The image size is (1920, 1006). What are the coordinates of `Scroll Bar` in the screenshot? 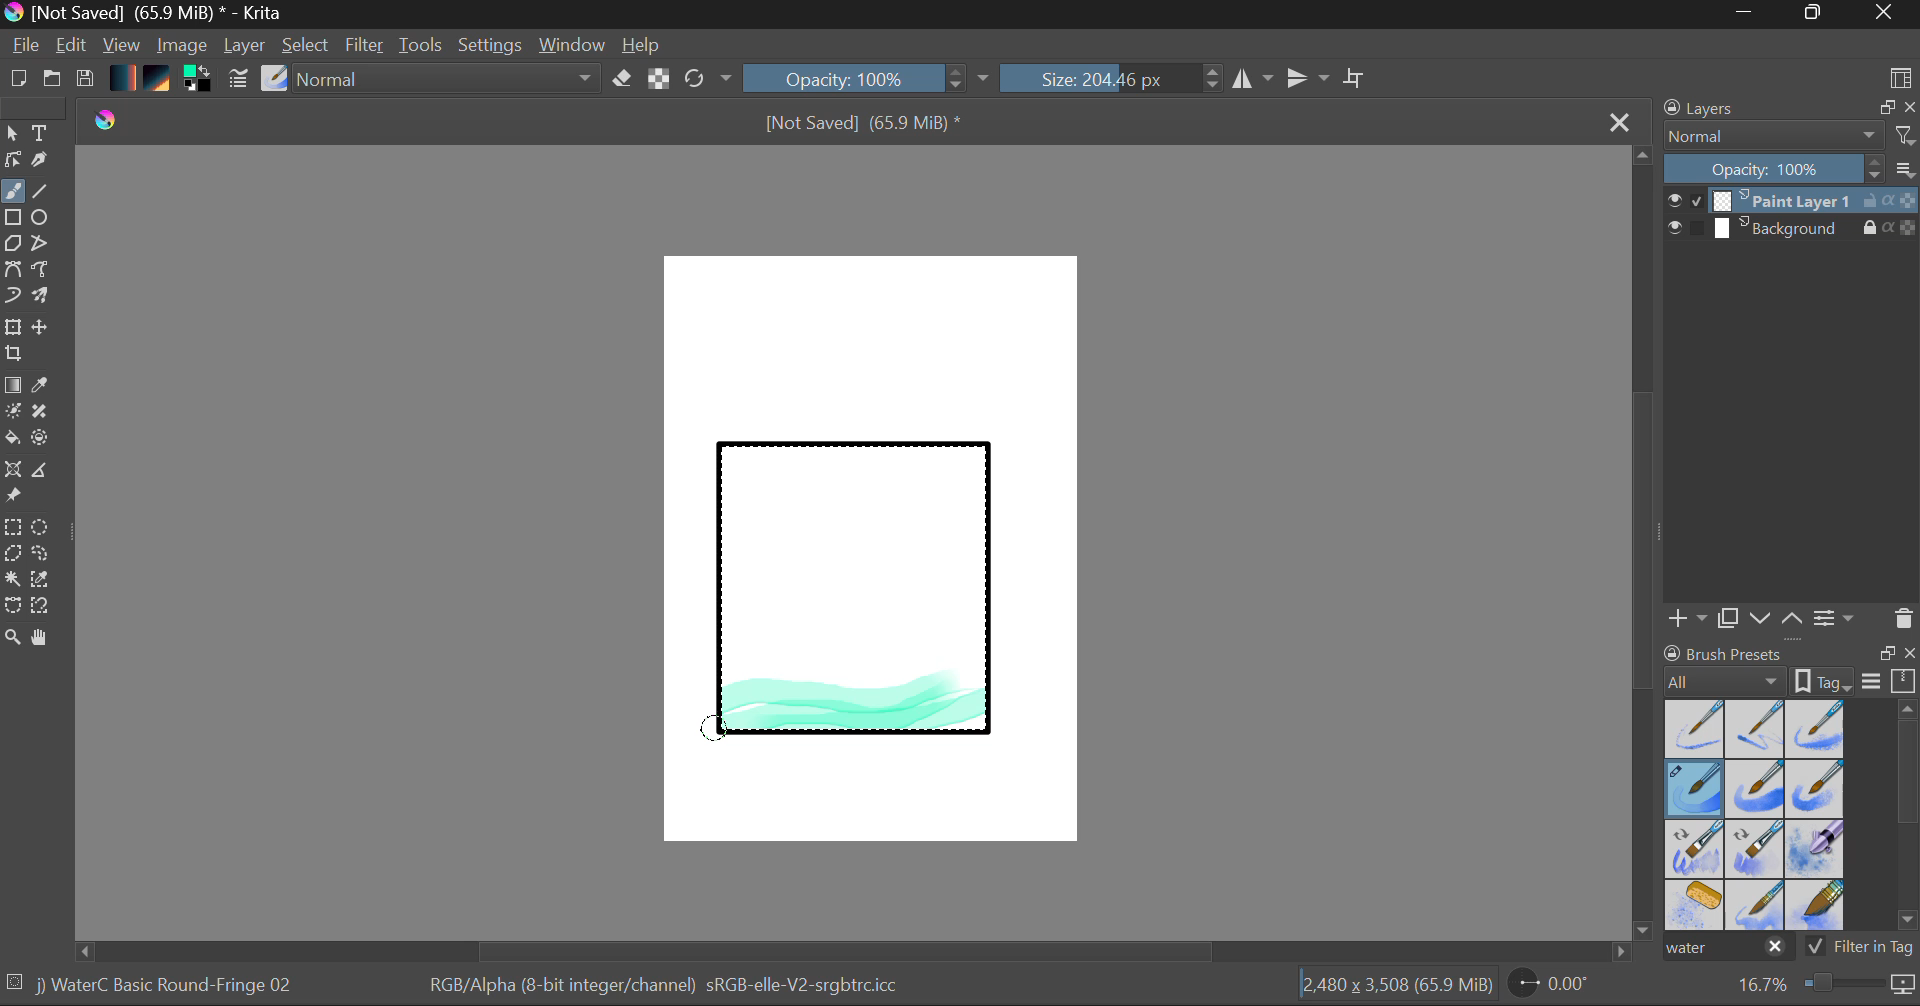 It's located at (1908, 819).